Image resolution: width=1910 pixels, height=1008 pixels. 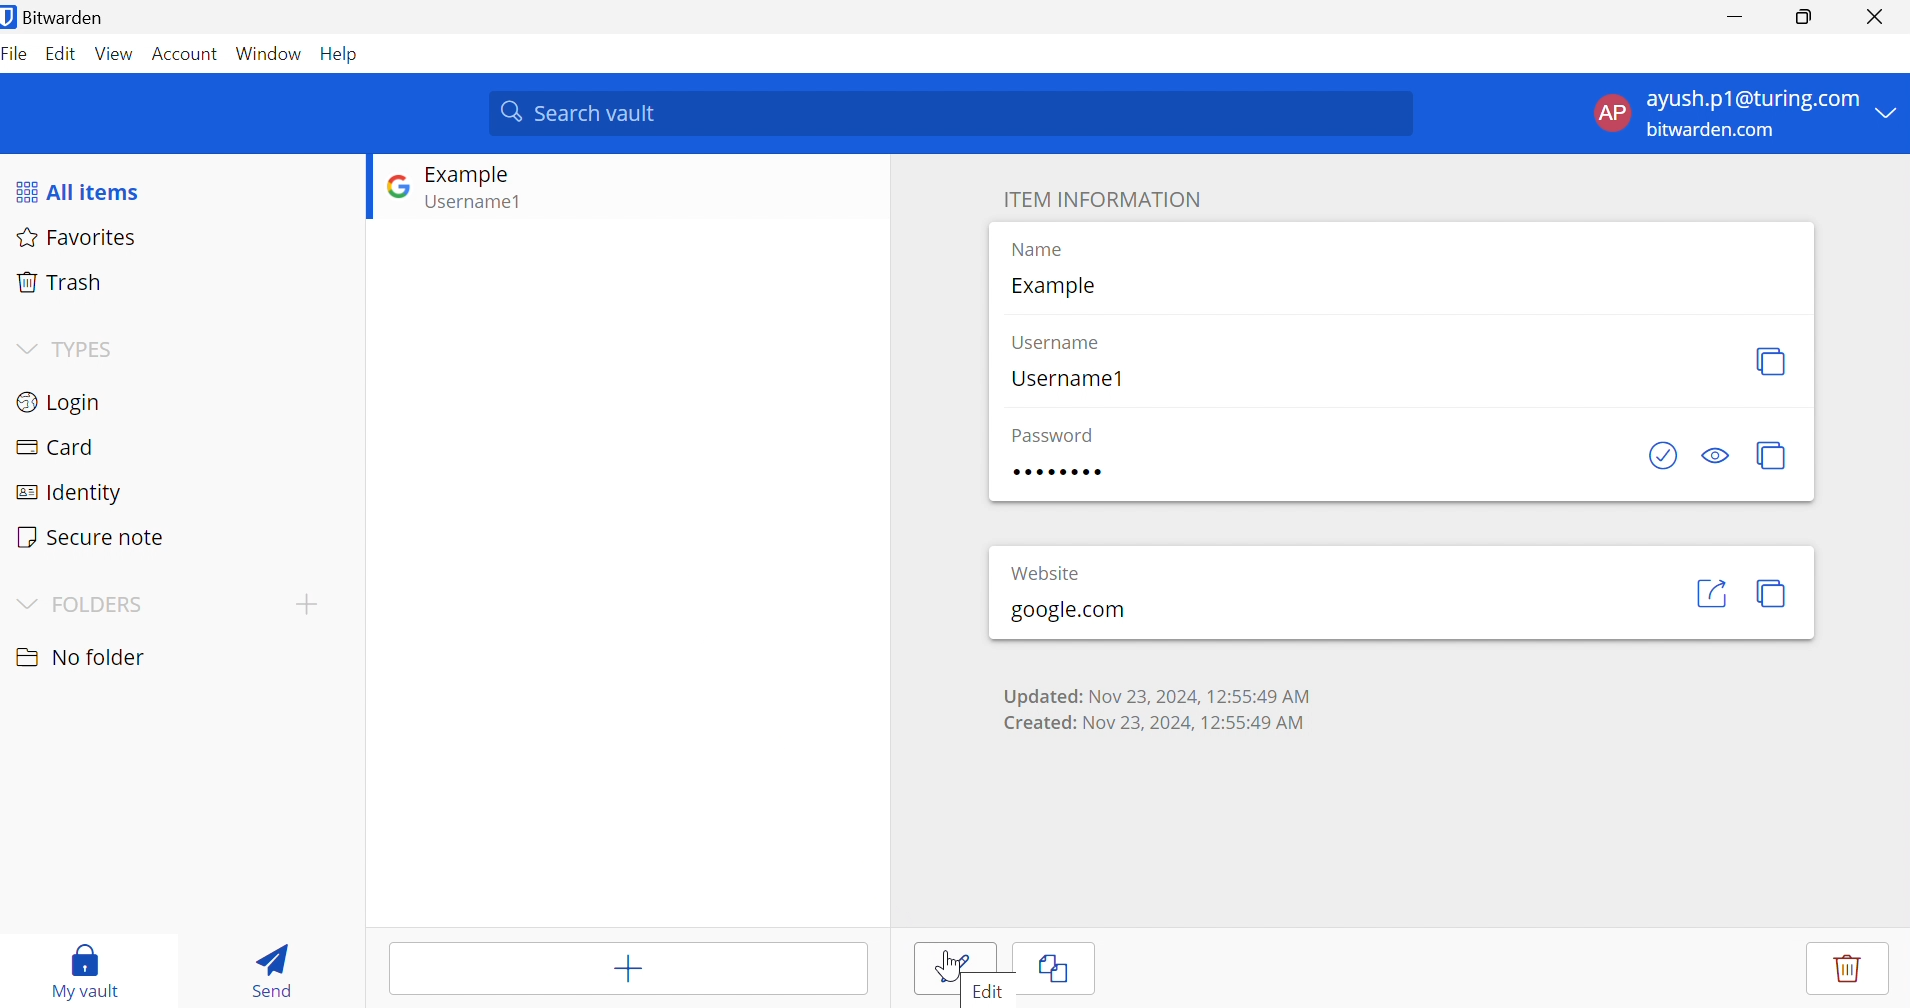 What do you see at coordinates (1055, 968) in the screenshot?
I see `Clone` at bounding box center [1055, 968].